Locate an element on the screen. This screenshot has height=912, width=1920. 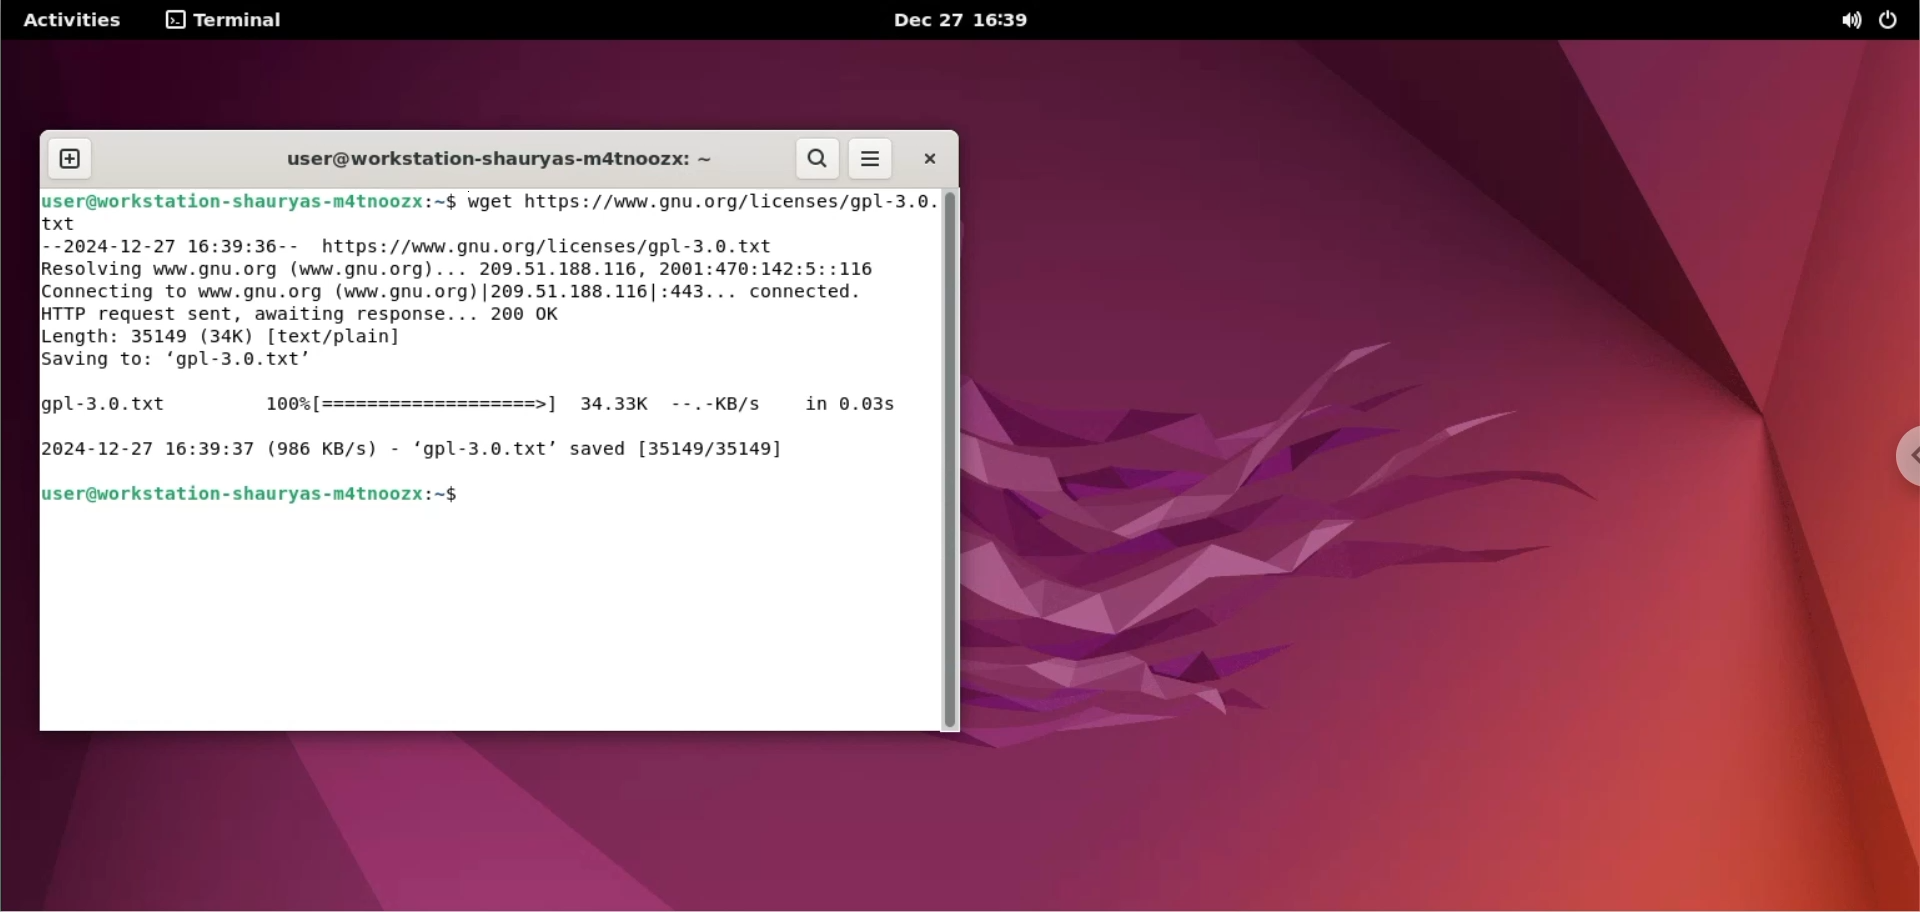
user@workstation-shauryas-m4tnoozx: ~$ is located at coordinates (255, 495).